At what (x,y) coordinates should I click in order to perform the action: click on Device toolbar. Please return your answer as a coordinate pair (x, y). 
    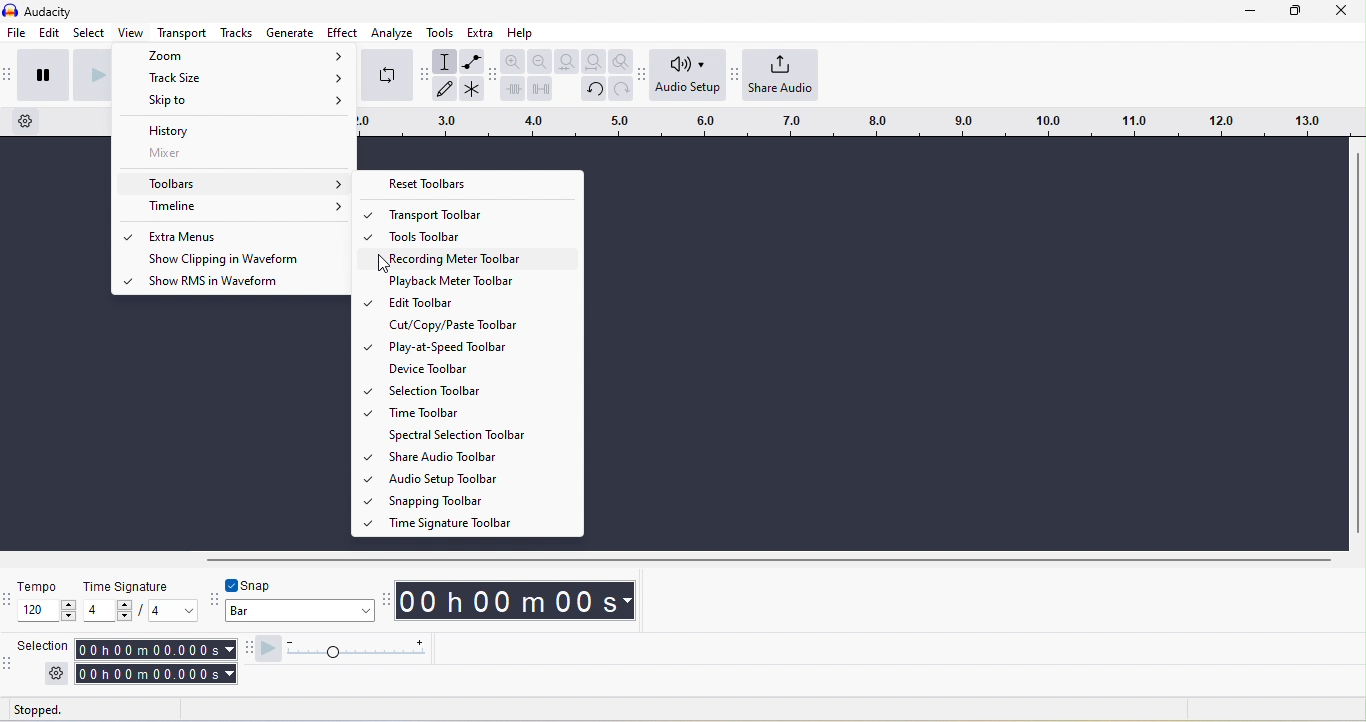
    Looking at the image, I should click on (480, 369).